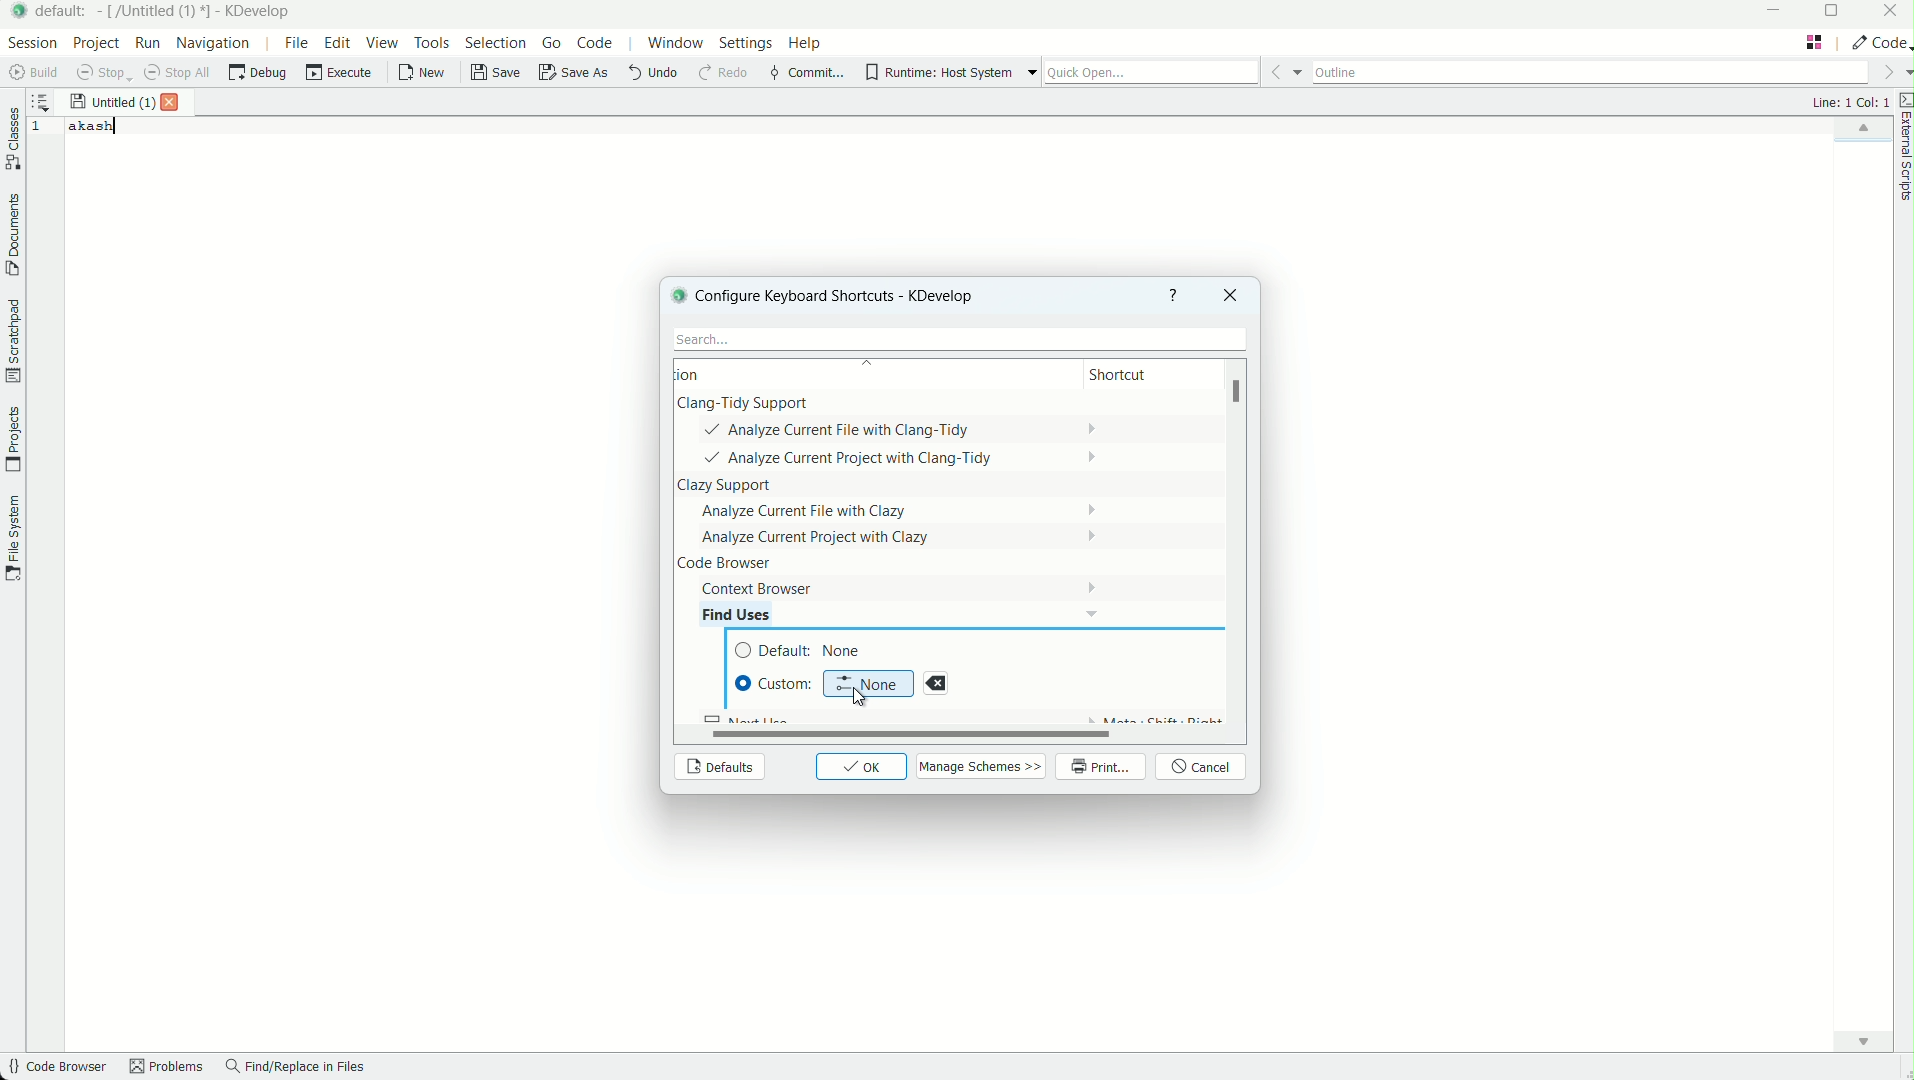  Describe the element at coordinates (936, 683) in the screenshot. I see `remove current shortcut` at that location.